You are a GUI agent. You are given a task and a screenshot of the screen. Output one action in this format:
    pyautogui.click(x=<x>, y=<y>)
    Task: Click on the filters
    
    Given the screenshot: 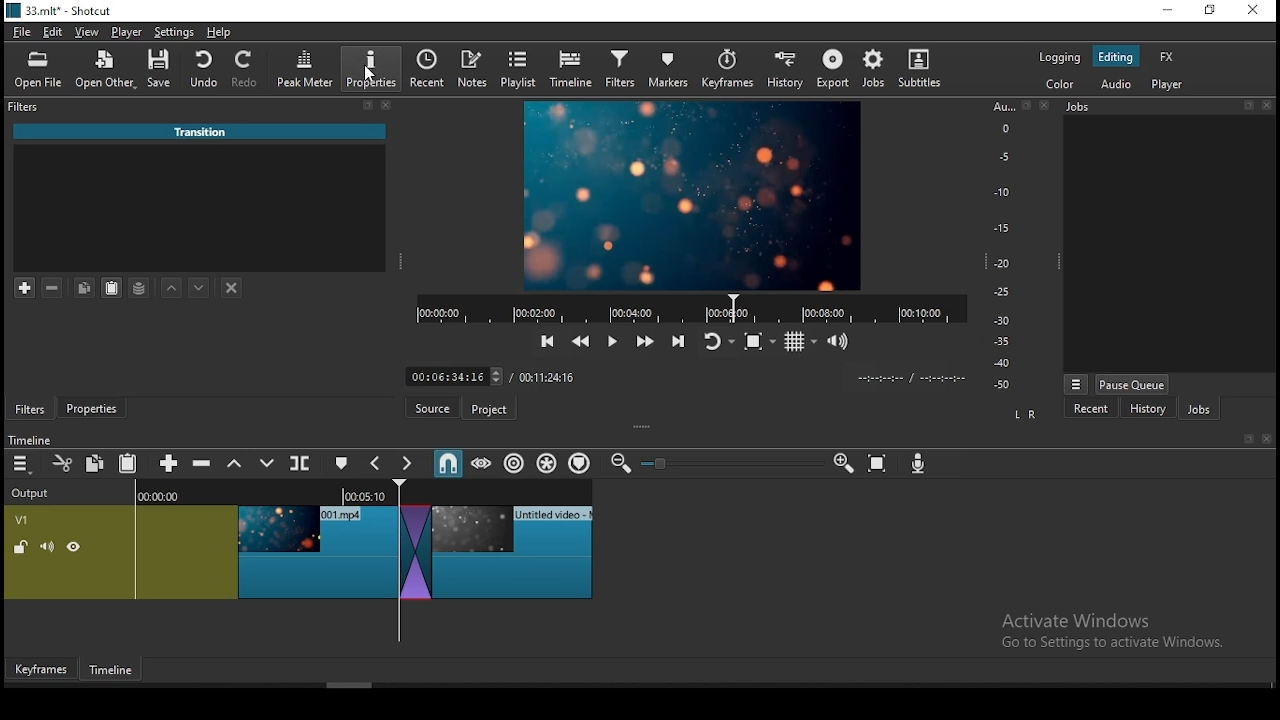 What is the action you would take?
    pyautogui.click(x=31, y=410)
    